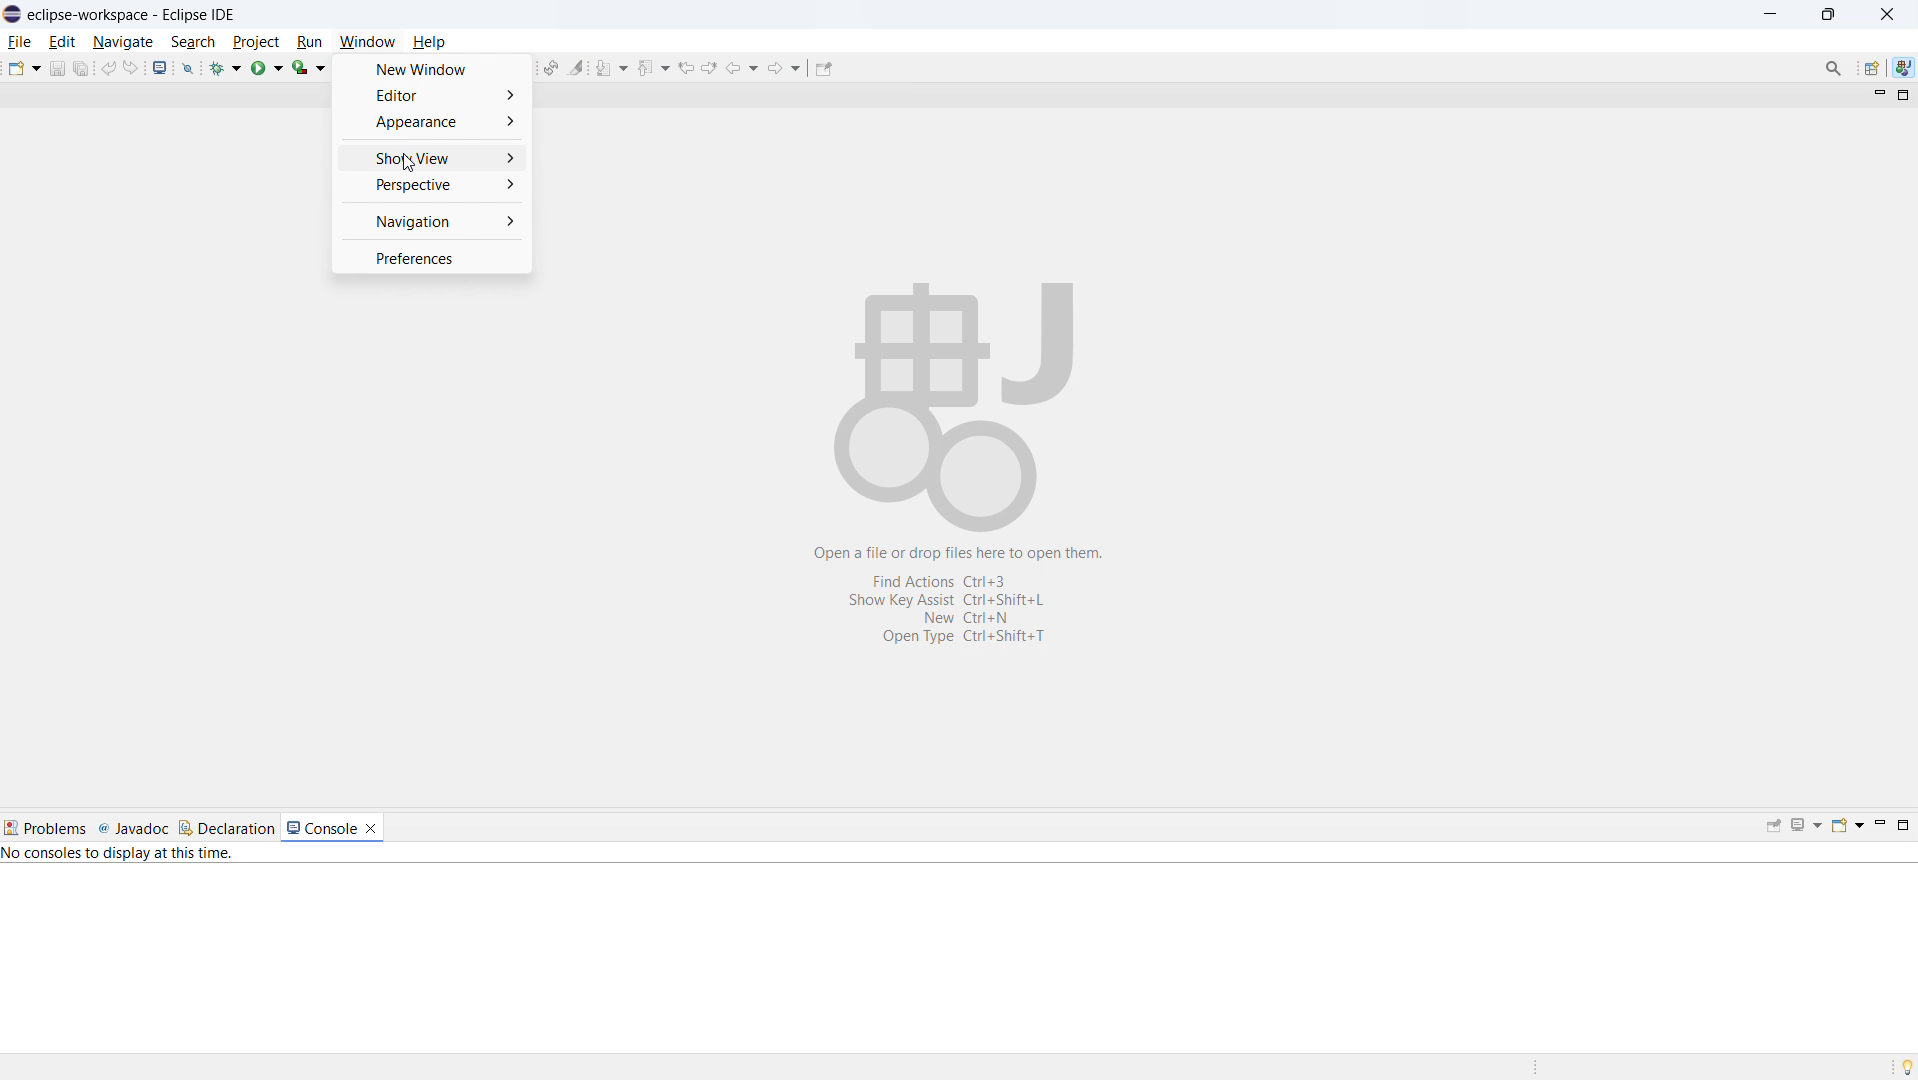 Image resolution: width=1918 pixels, height=1080 pixels. Describe the element at coordinates (133, 828) in the screenshot. I see `javadoc` at that location.